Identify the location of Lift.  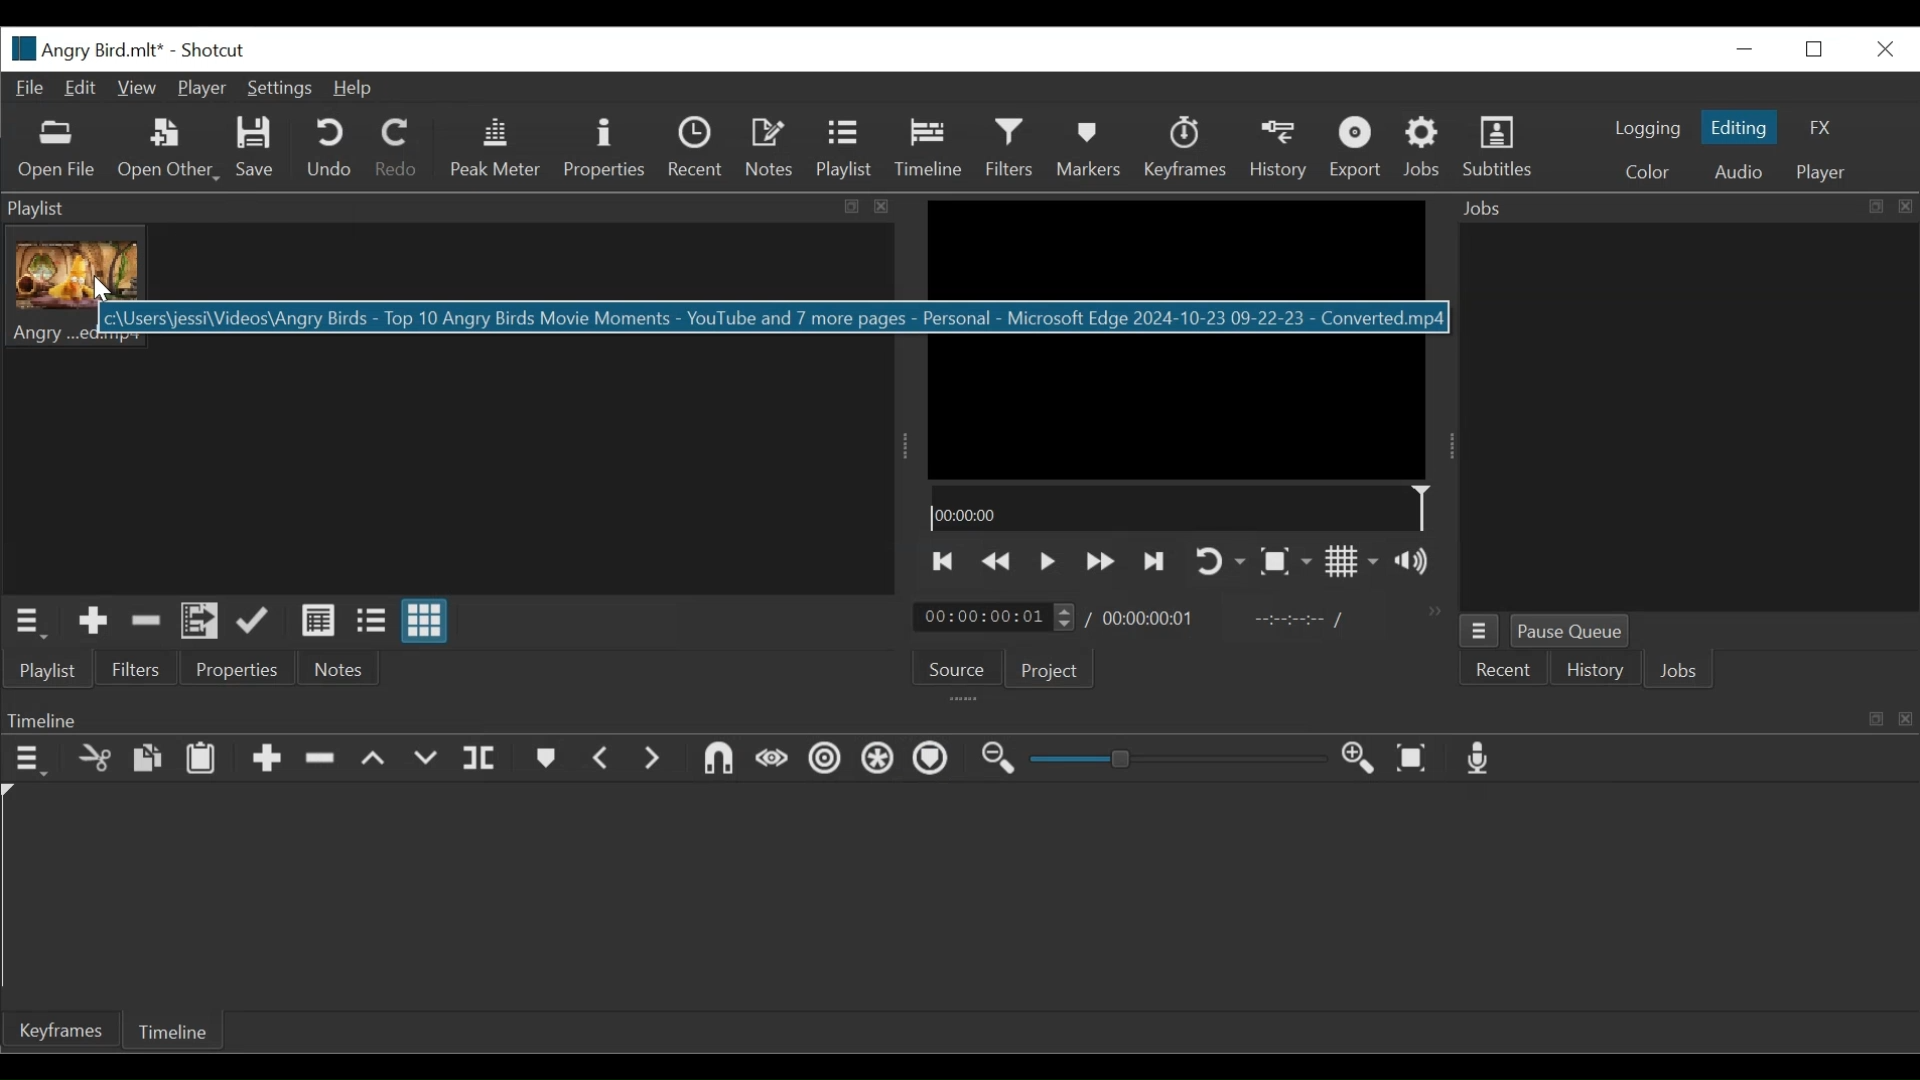
(376, 759).